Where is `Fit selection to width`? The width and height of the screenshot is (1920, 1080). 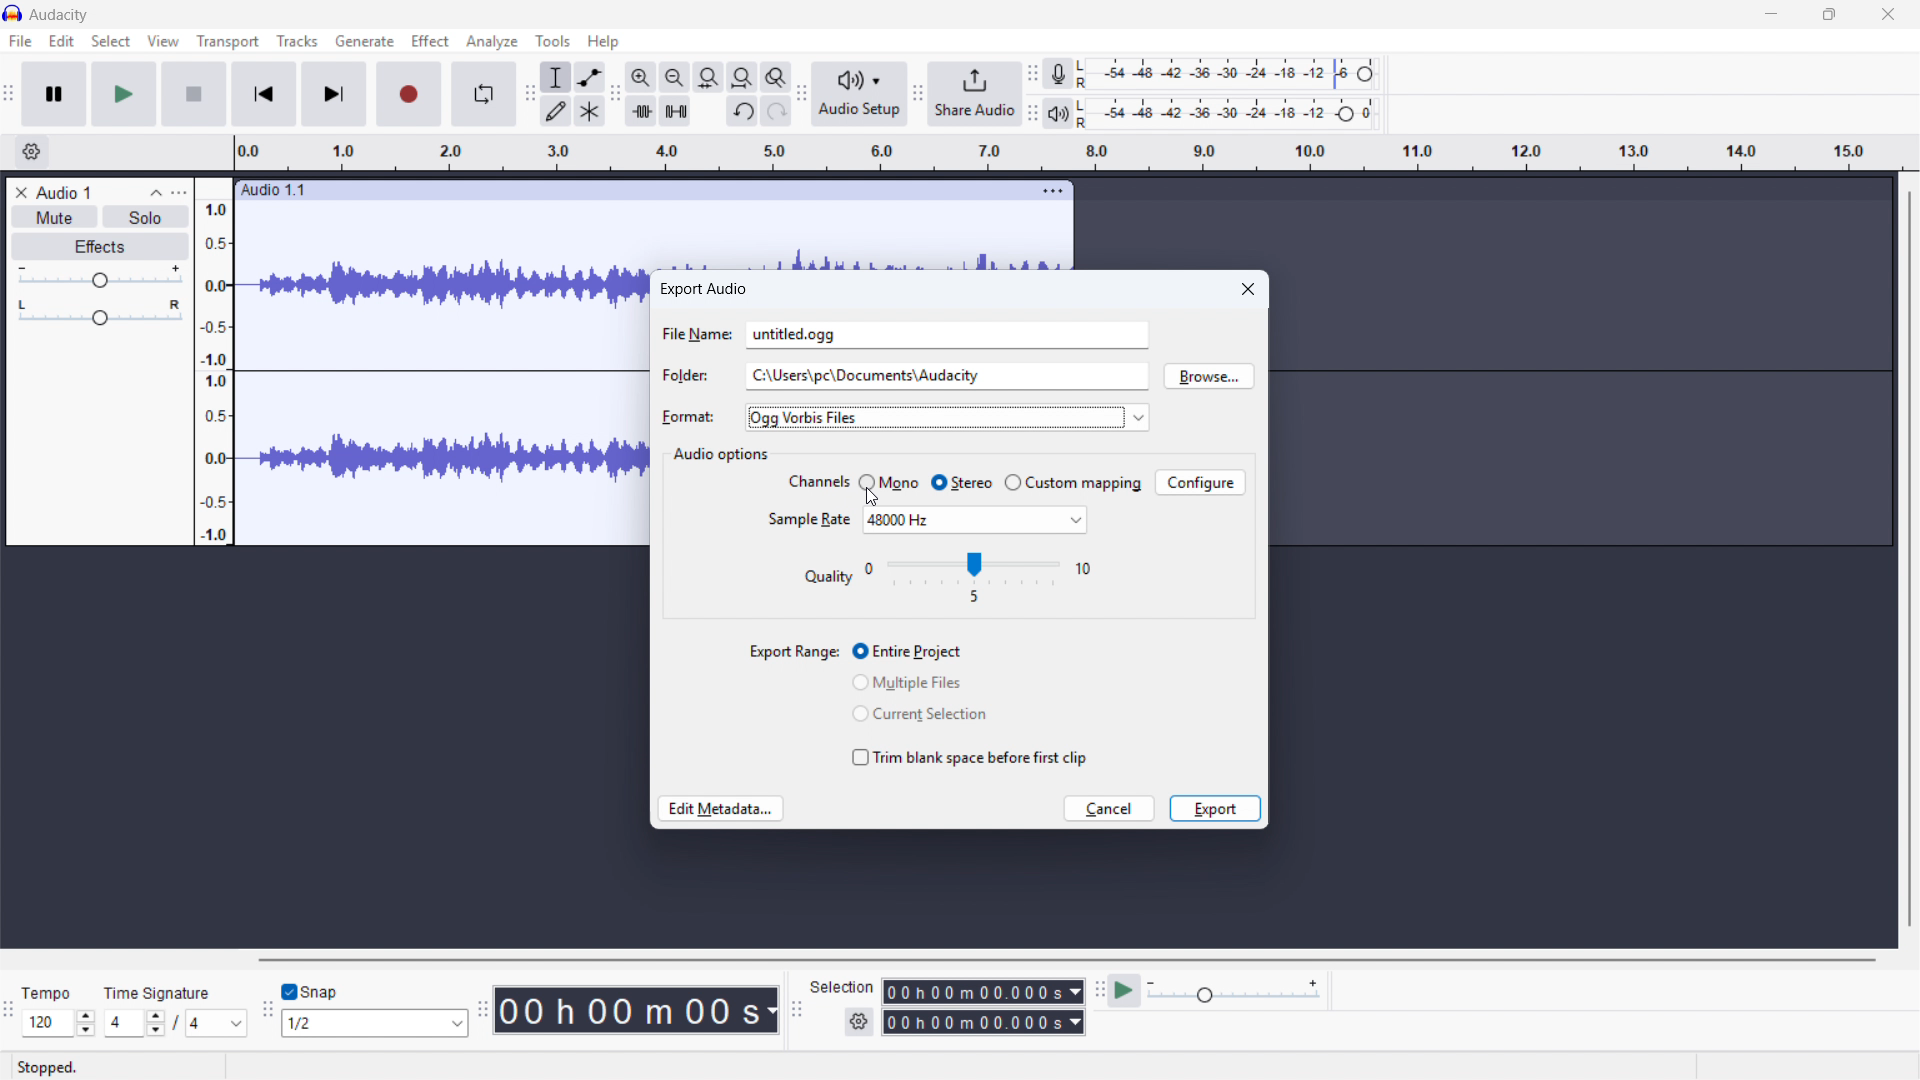
Fit selection to width is located at coordinates (709, 76).